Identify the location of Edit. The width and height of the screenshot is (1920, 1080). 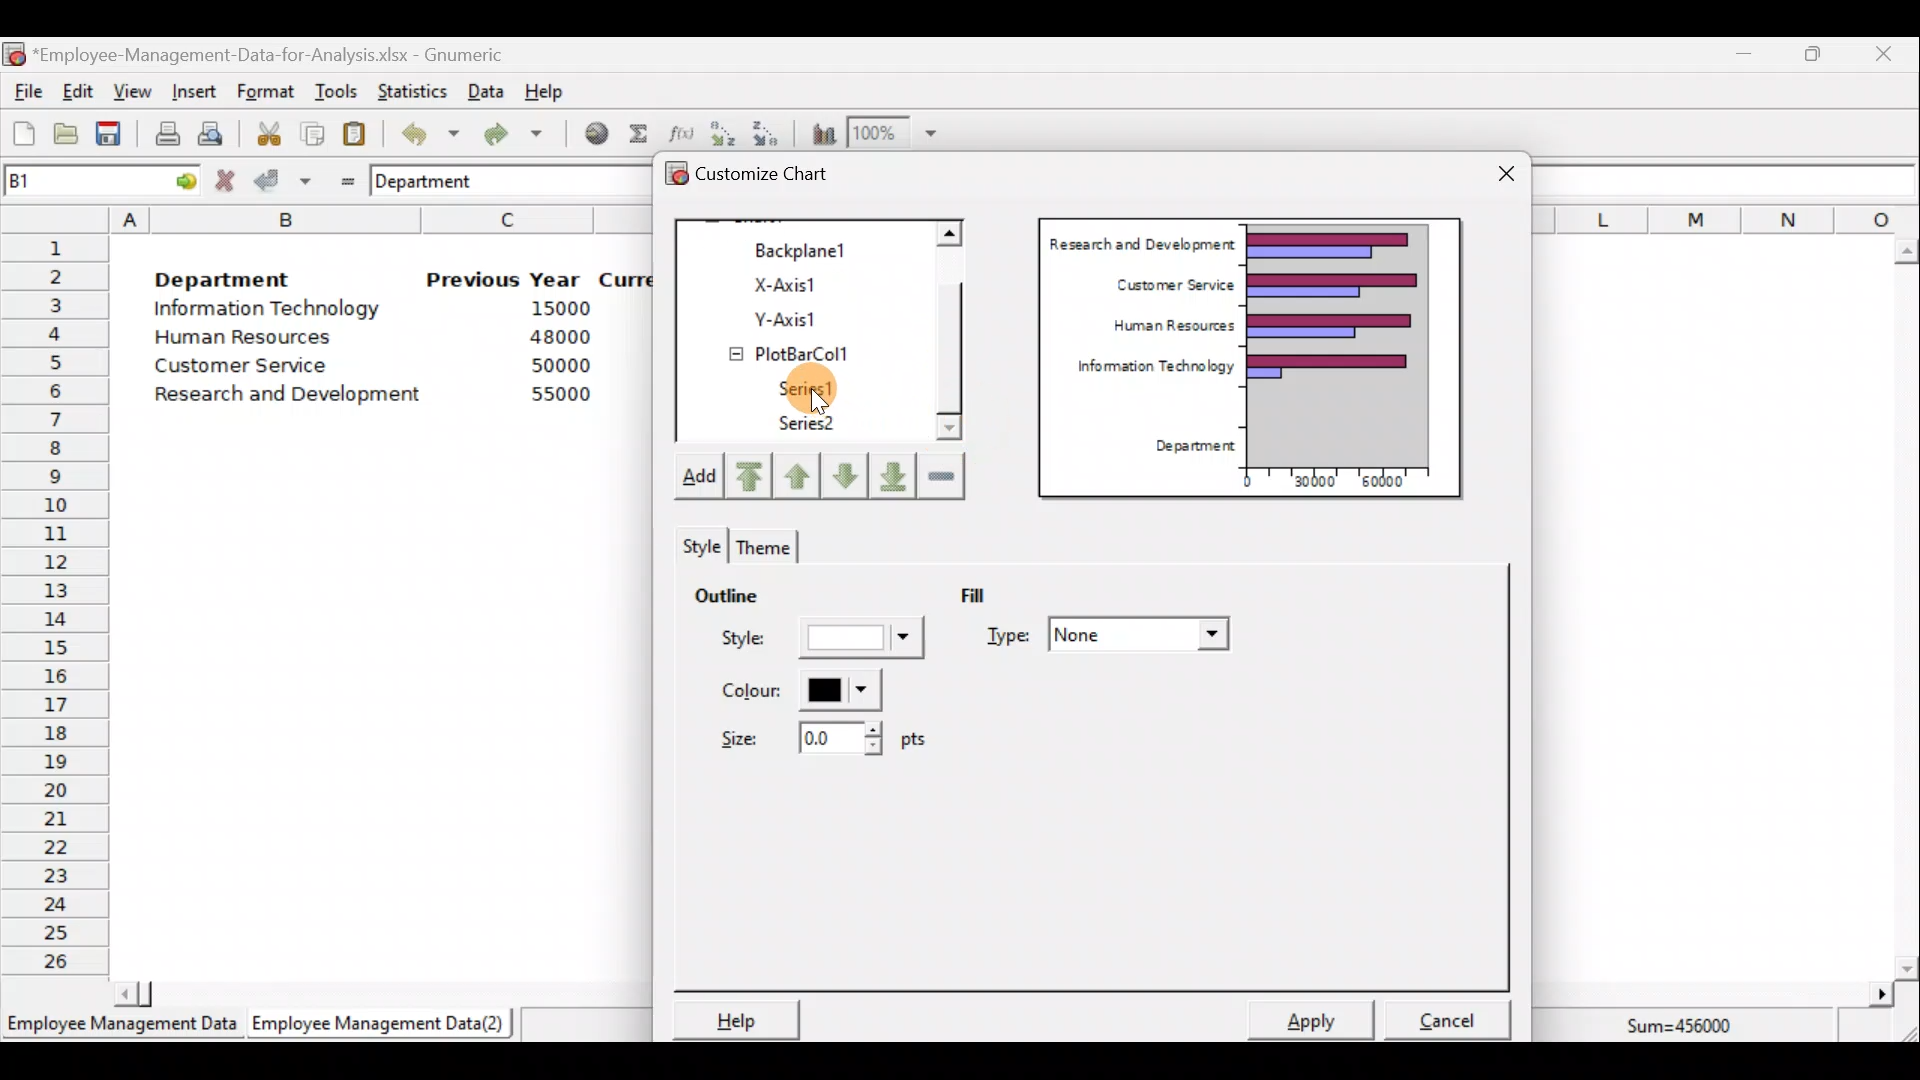
(79, 93).